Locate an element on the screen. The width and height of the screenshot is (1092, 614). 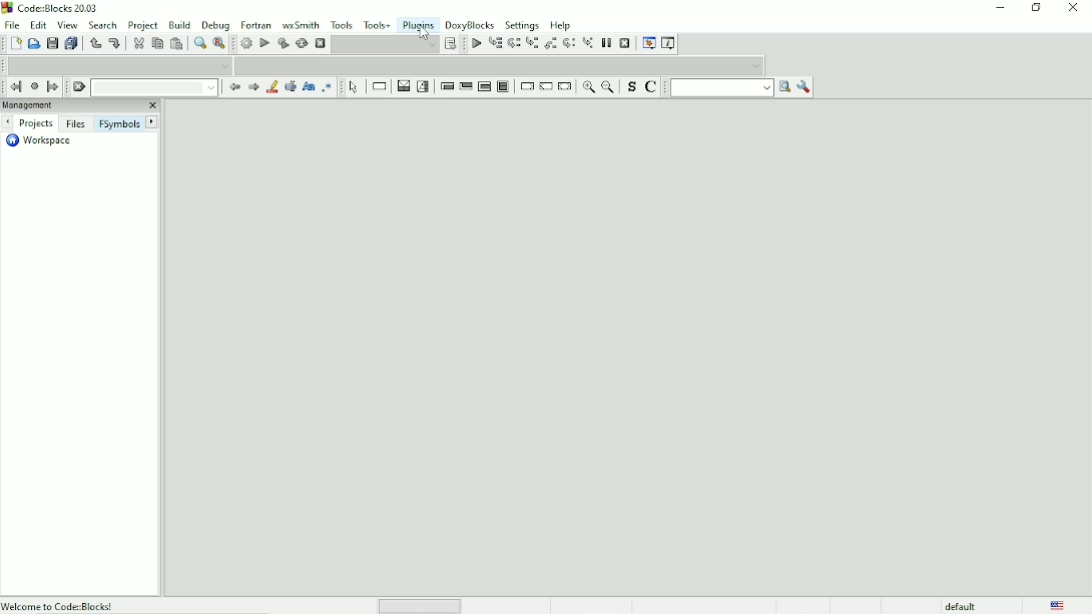
Break debugger is located at coordinates (606, 43).